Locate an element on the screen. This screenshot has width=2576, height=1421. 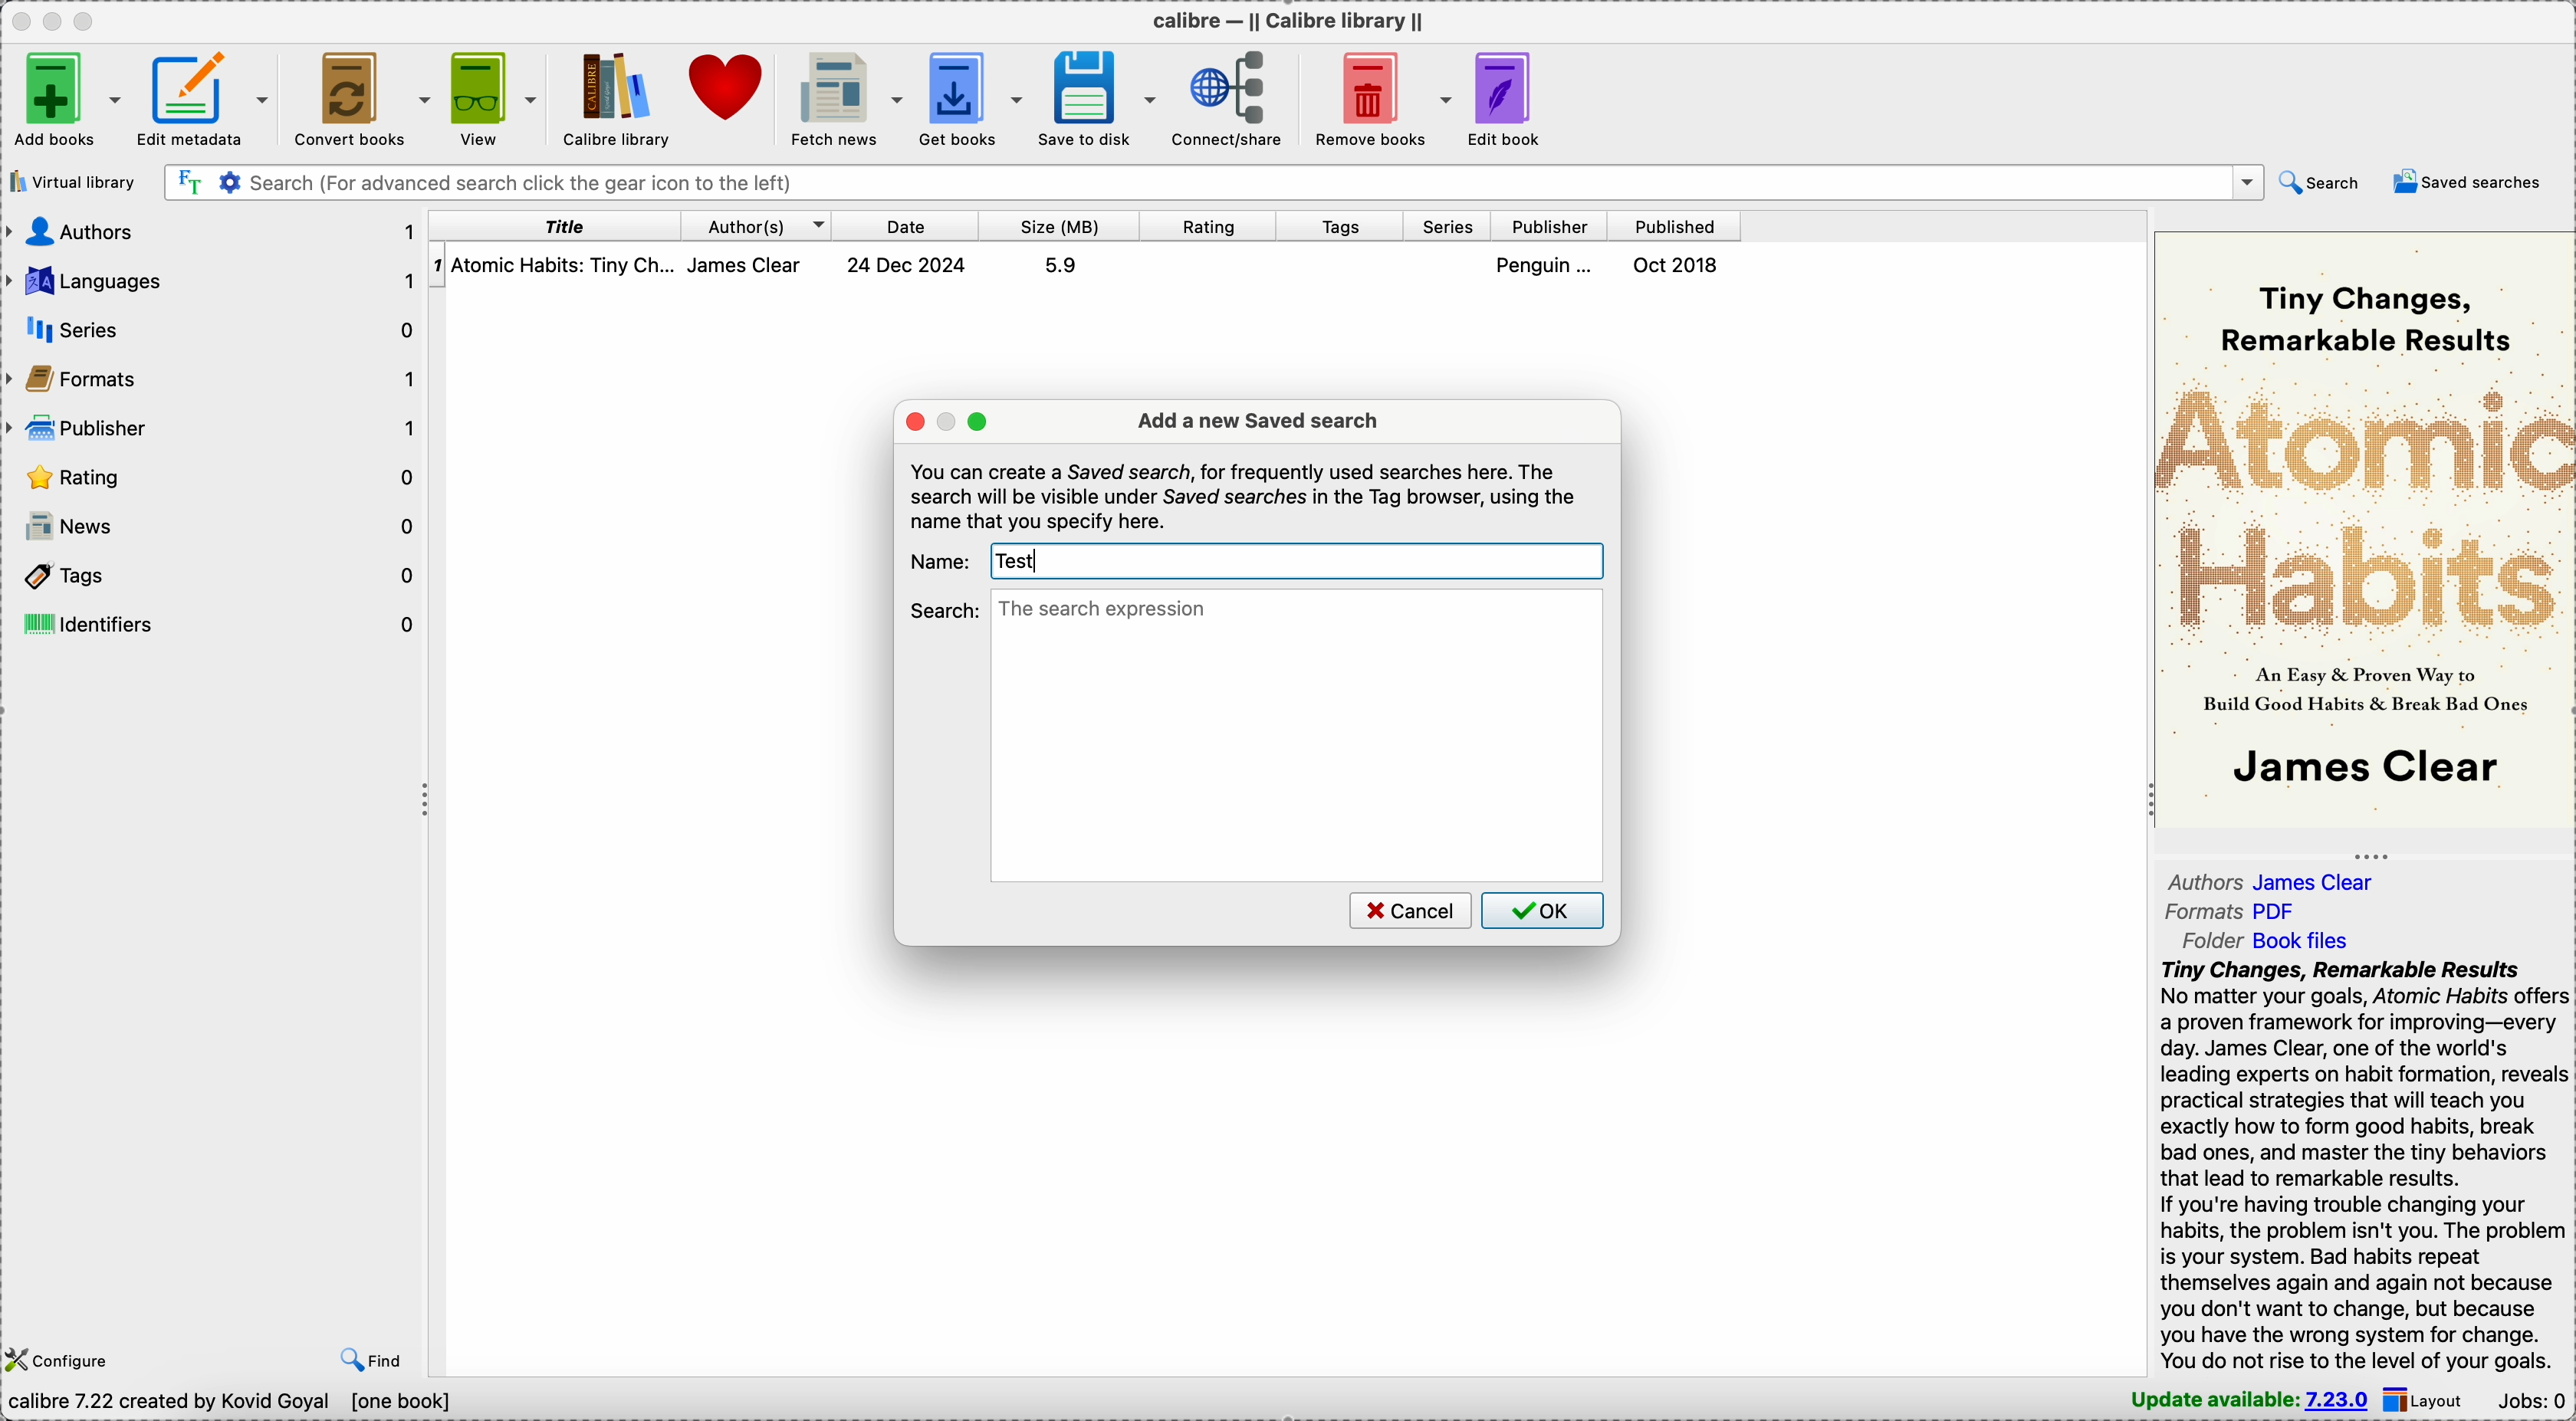
edit book is located at coordinates (1517, 98).